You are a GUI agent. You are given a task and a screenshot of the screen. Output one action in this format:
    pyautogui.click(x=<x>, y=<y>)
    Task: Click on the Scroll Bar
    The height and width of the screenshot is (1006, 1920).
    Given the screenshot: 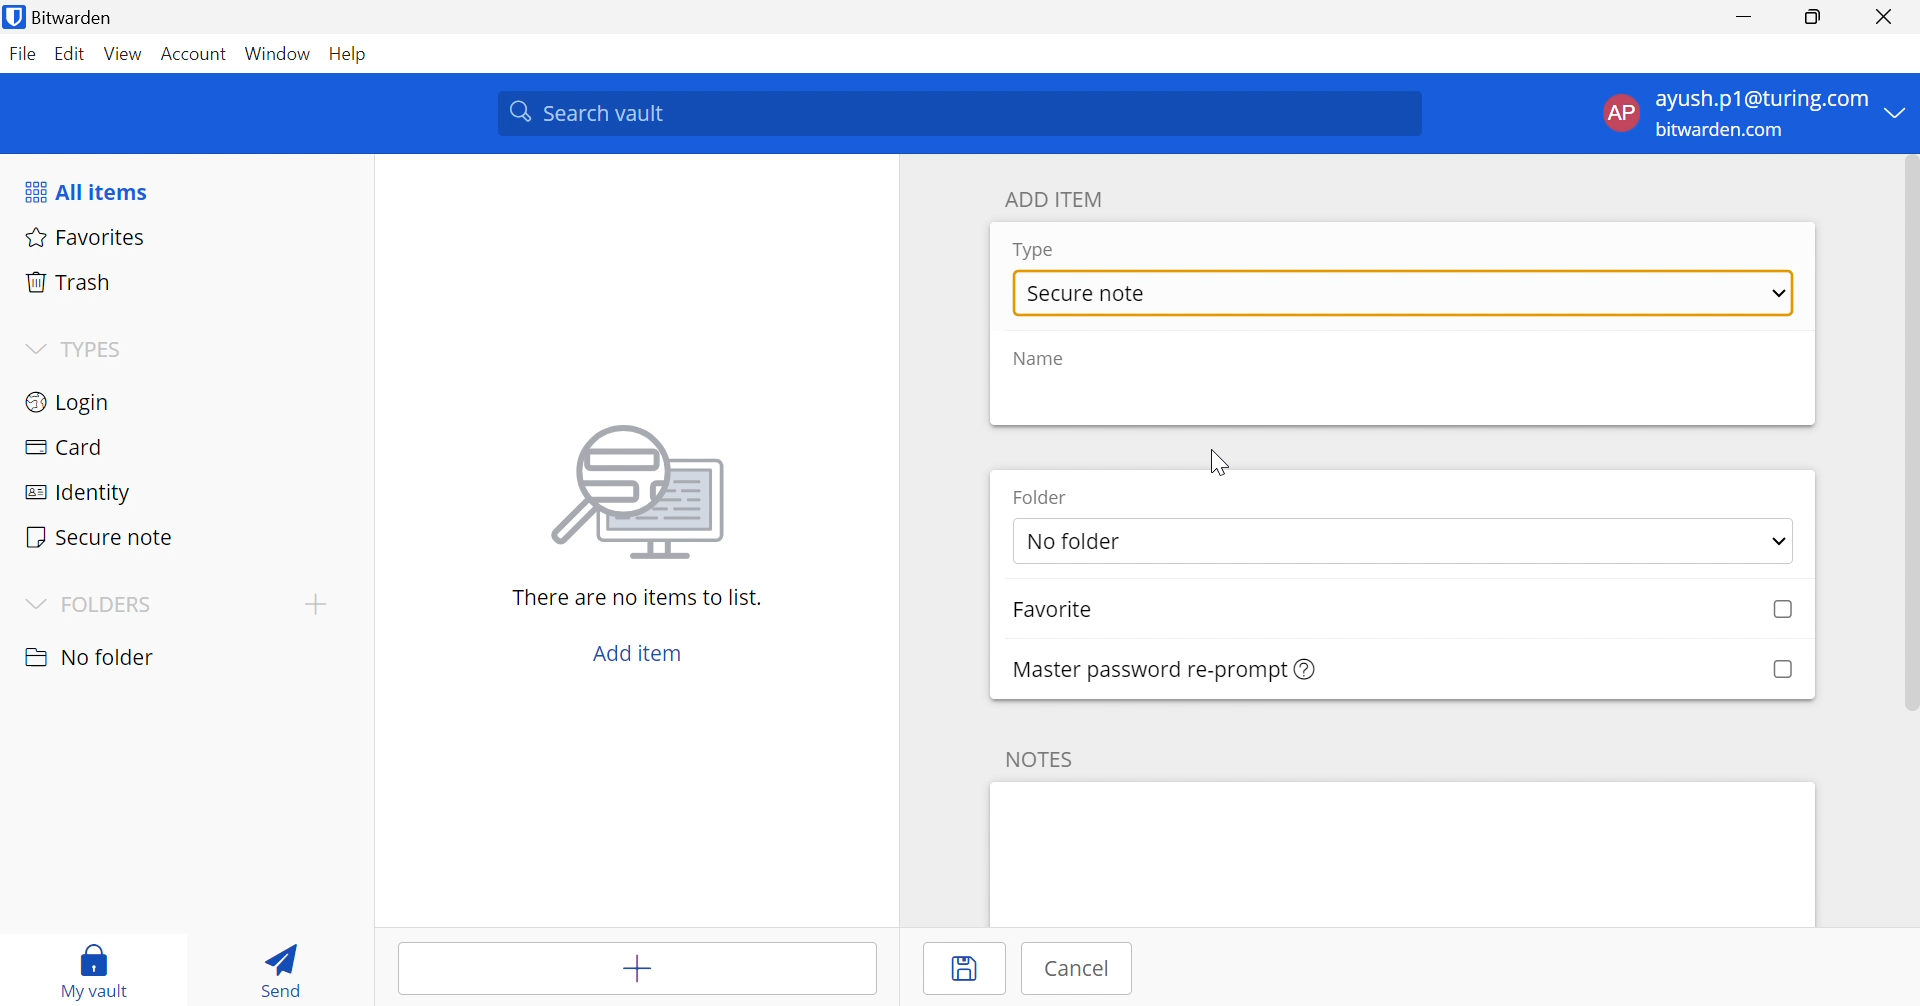 What is the action you would take?
    pyautogui.click(x=1908, y=437)
    